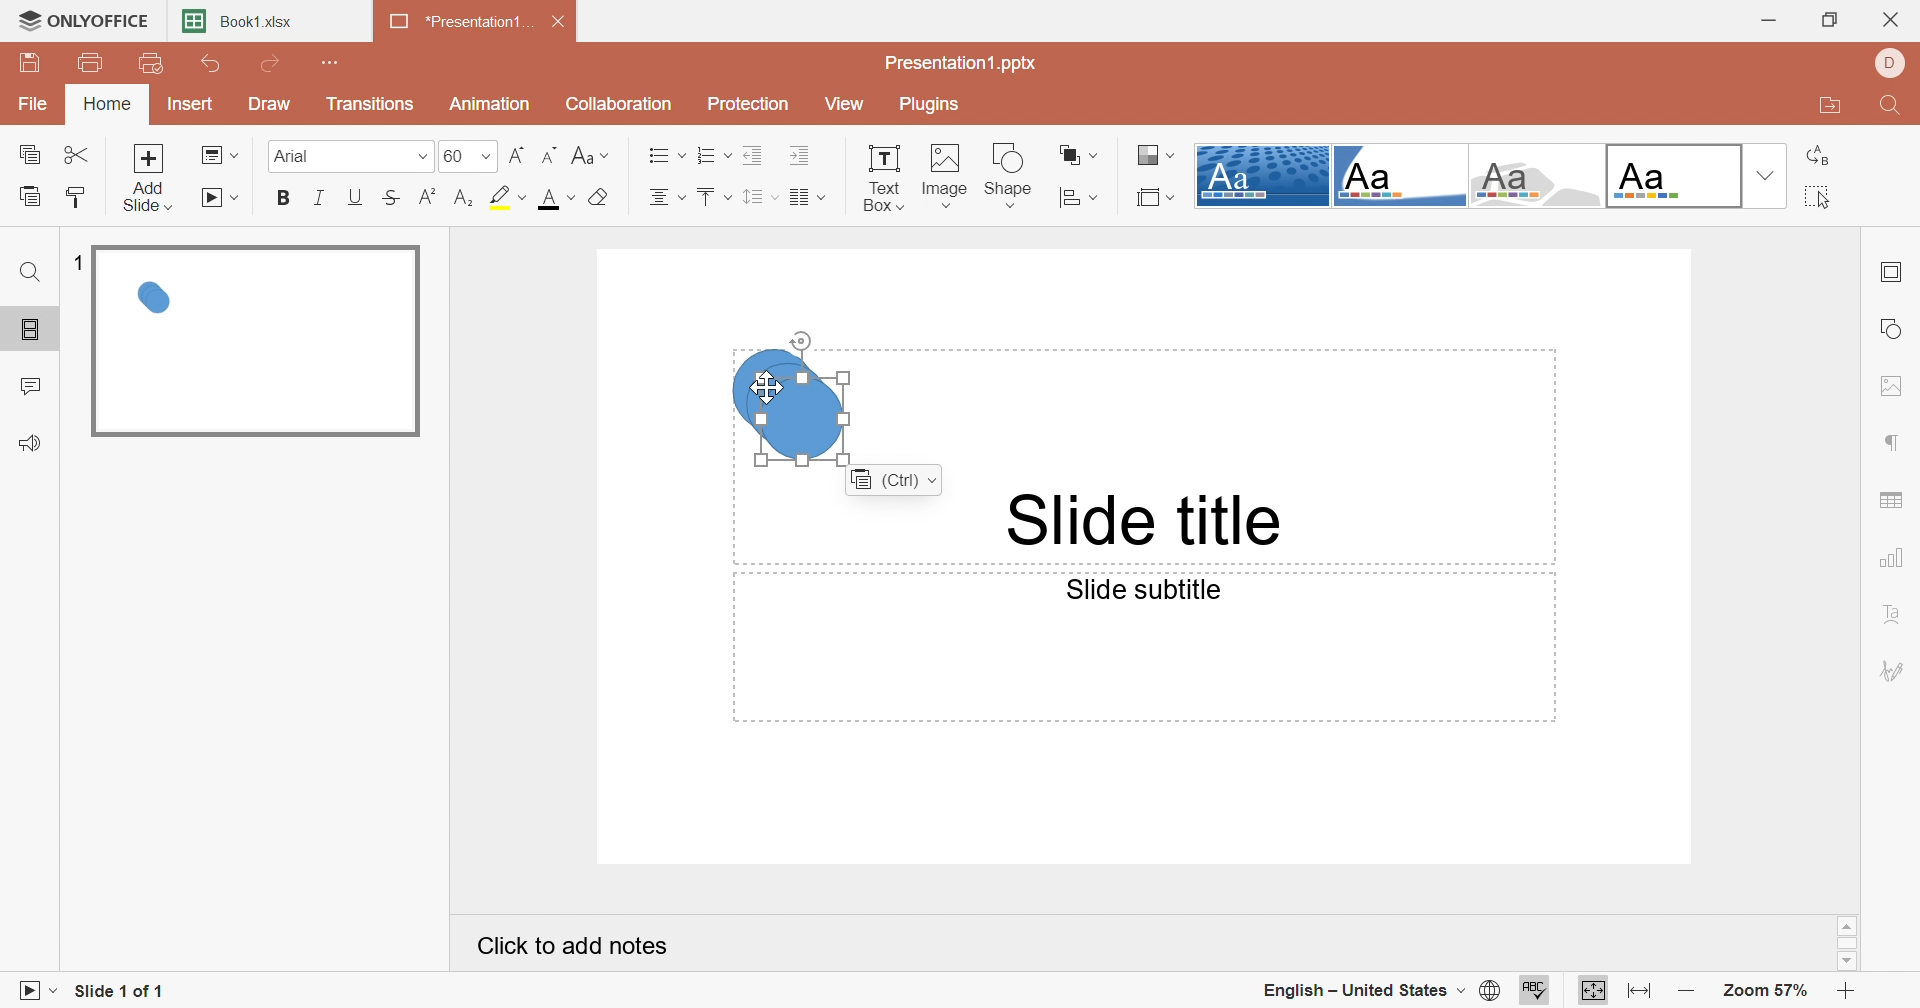 The height and width of the screenshot is (1008, 1920). I want to click on Zoom 57%, so click(1765, 990).